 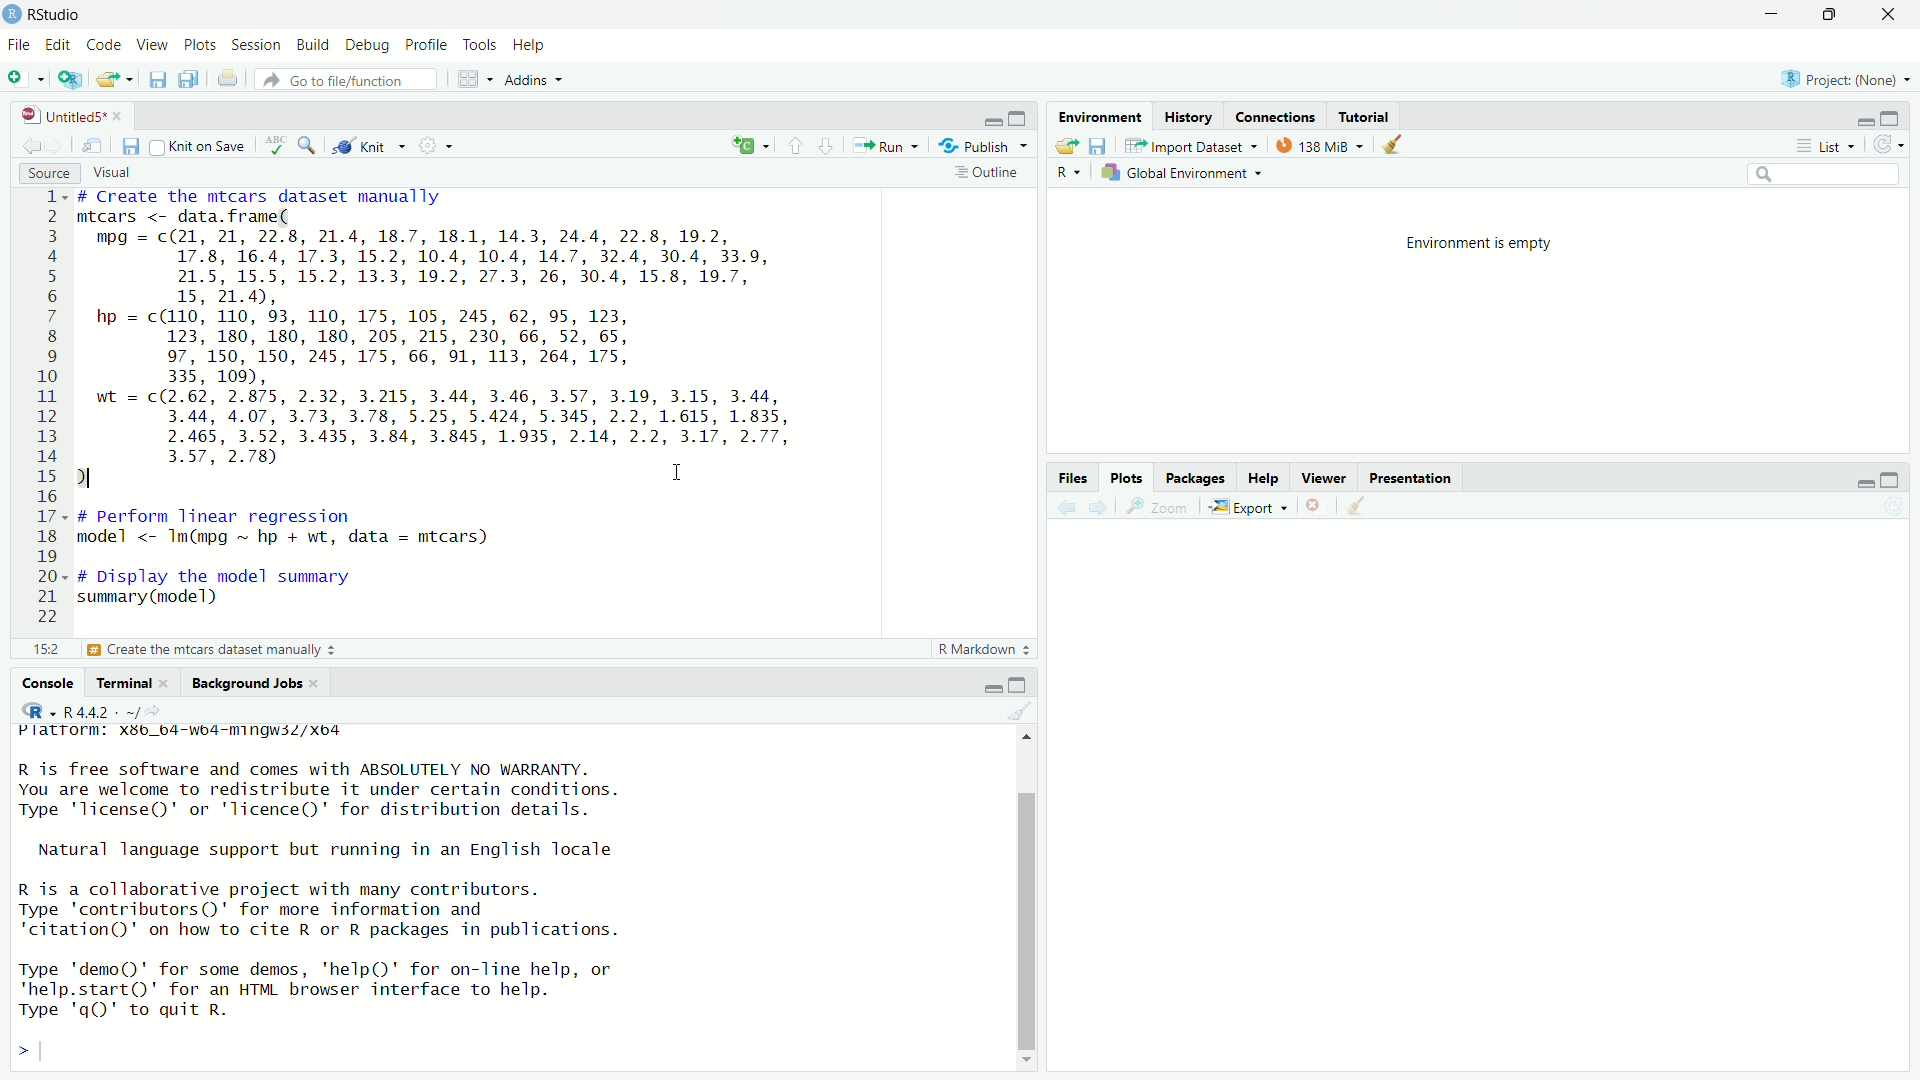 I want to click on Run, so click(x=884, y=144).